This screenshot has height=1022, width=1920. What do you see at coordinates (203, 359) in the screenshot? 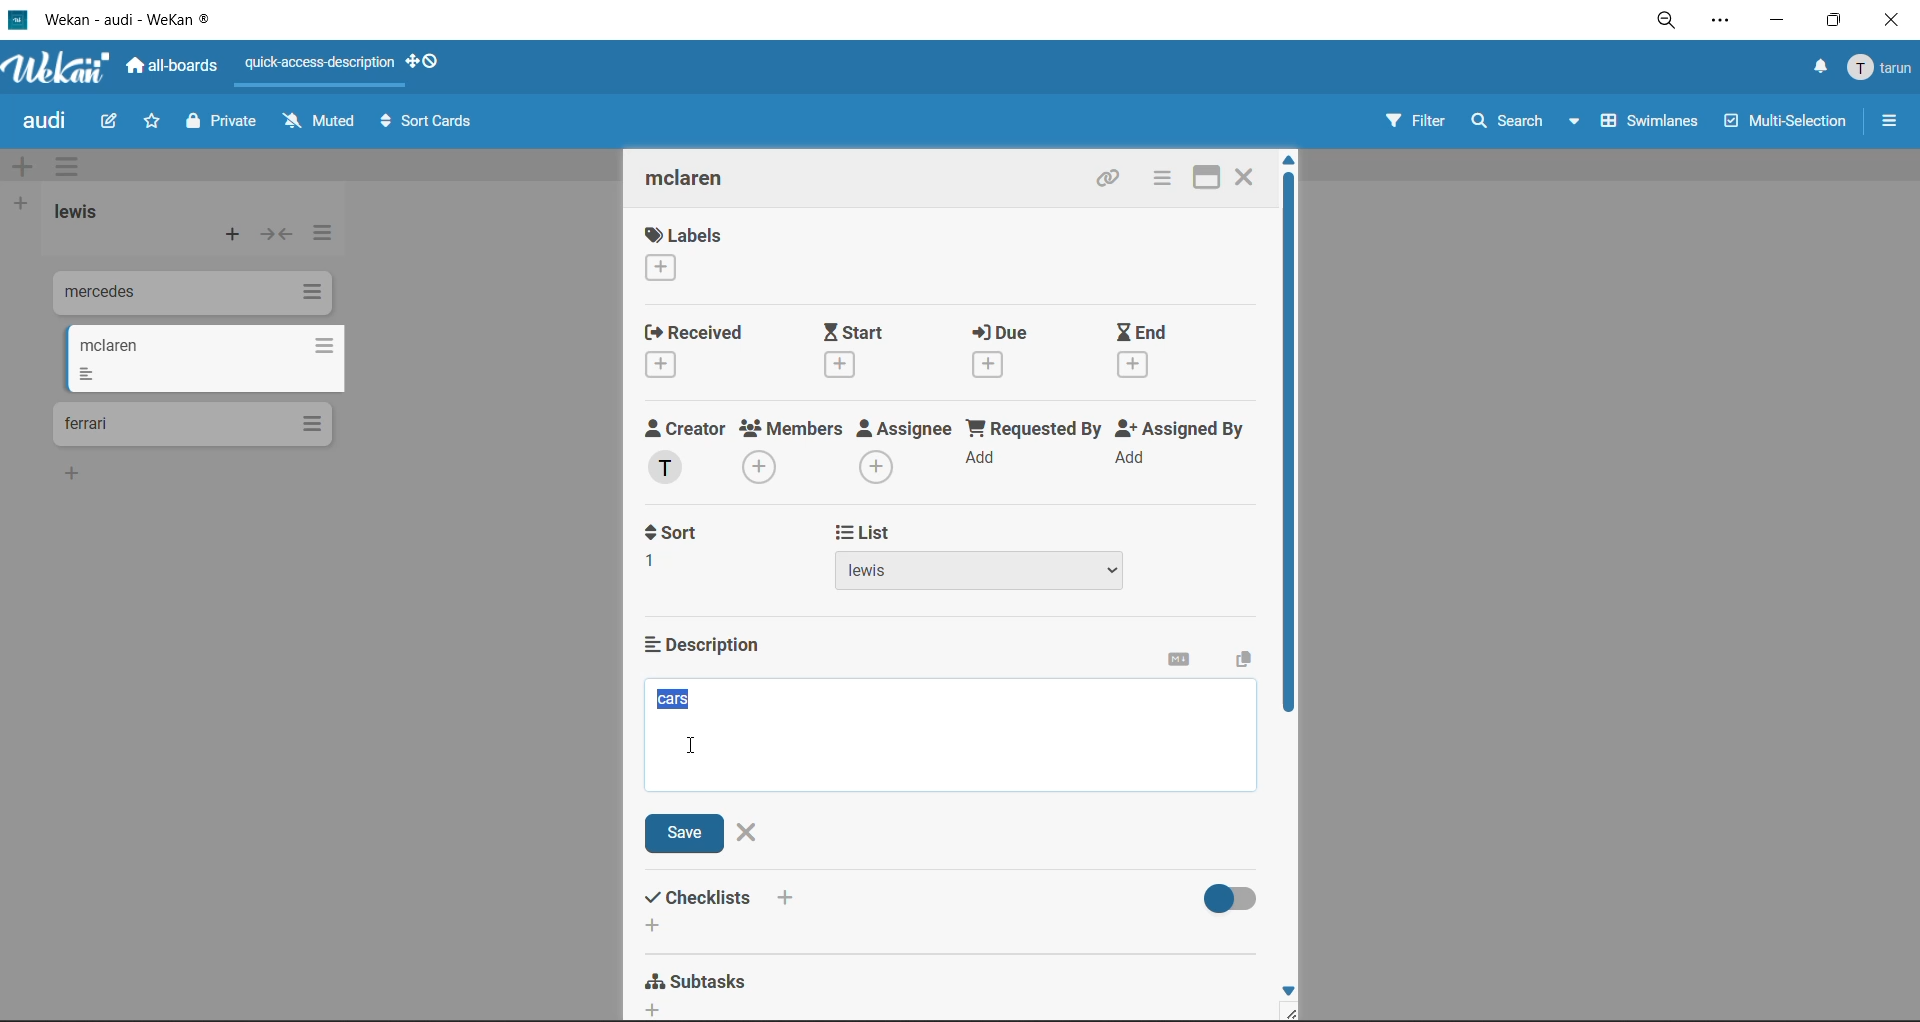
I see `cards` at bounding box center [203, 359].